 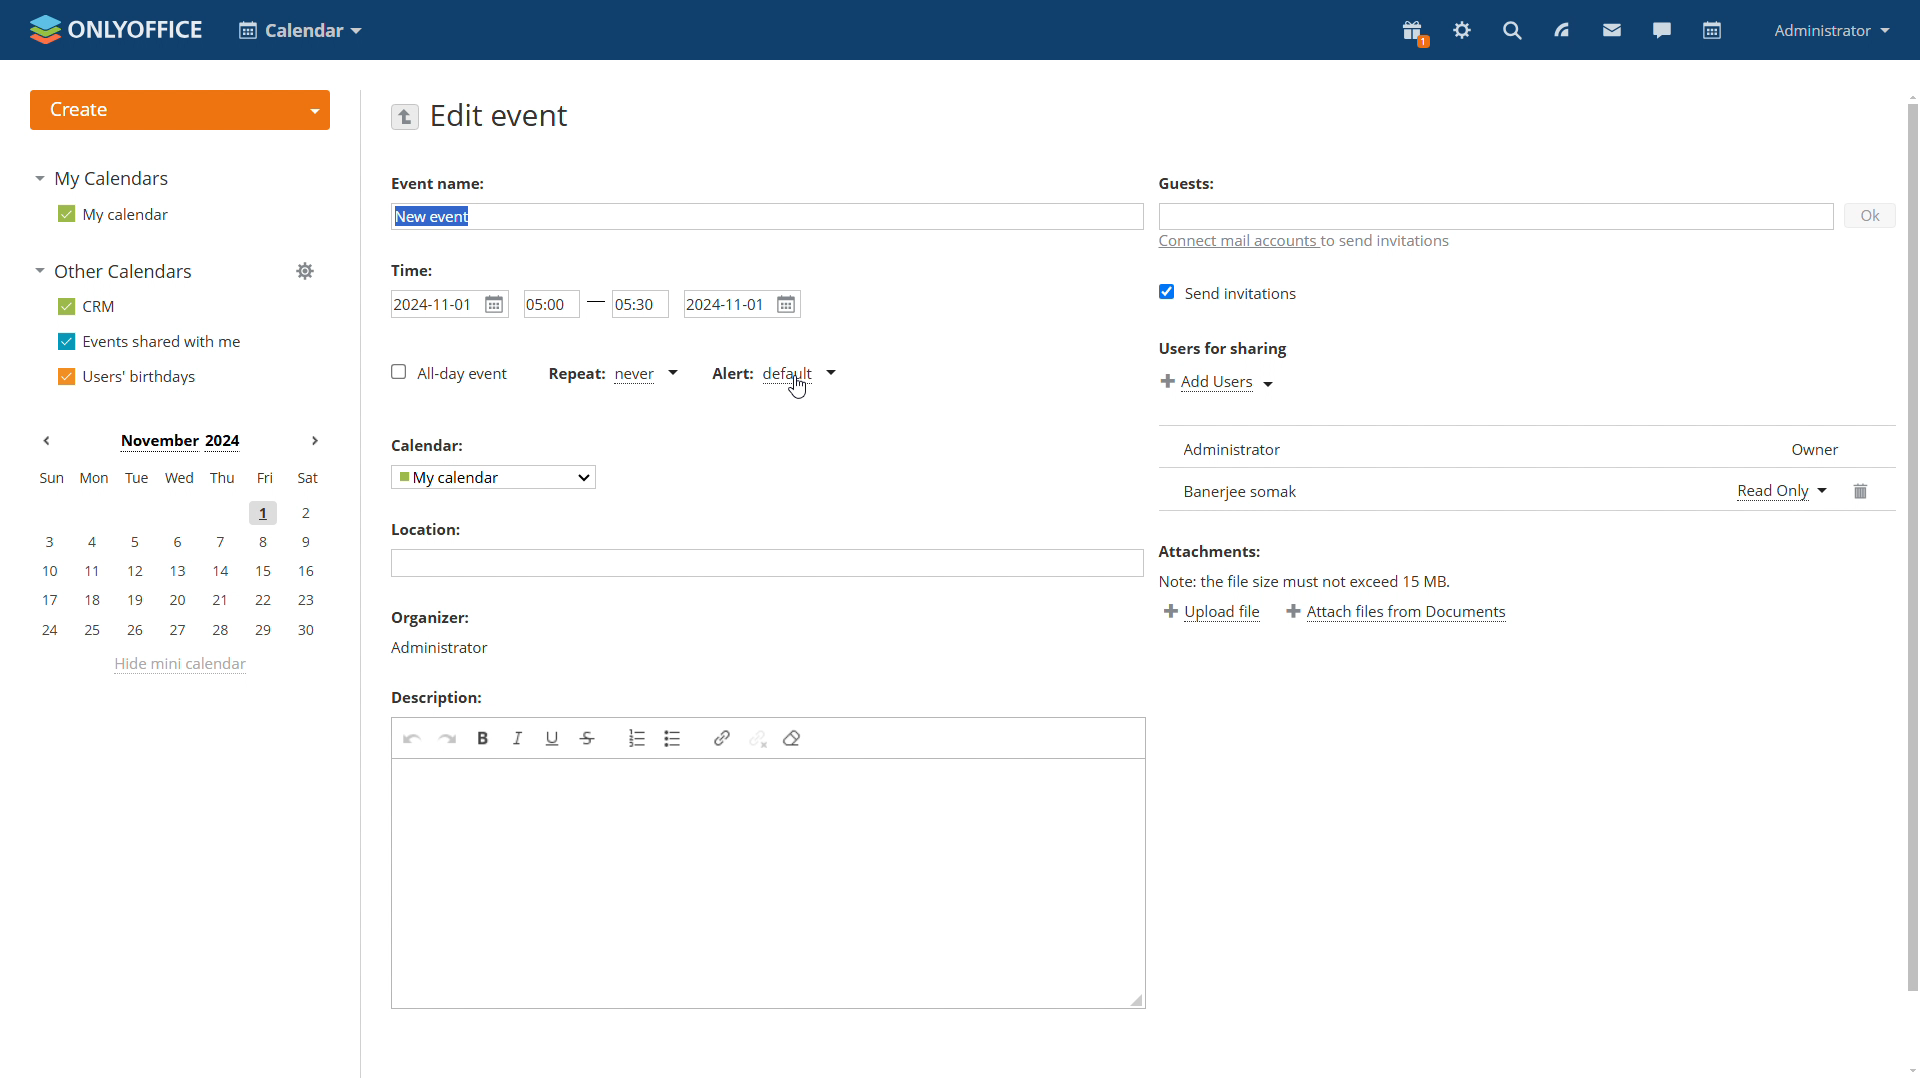 What do you see at coordinates (611, 376) in the screenshot?
I see `event repetetition` at bounding box center [611, 376].